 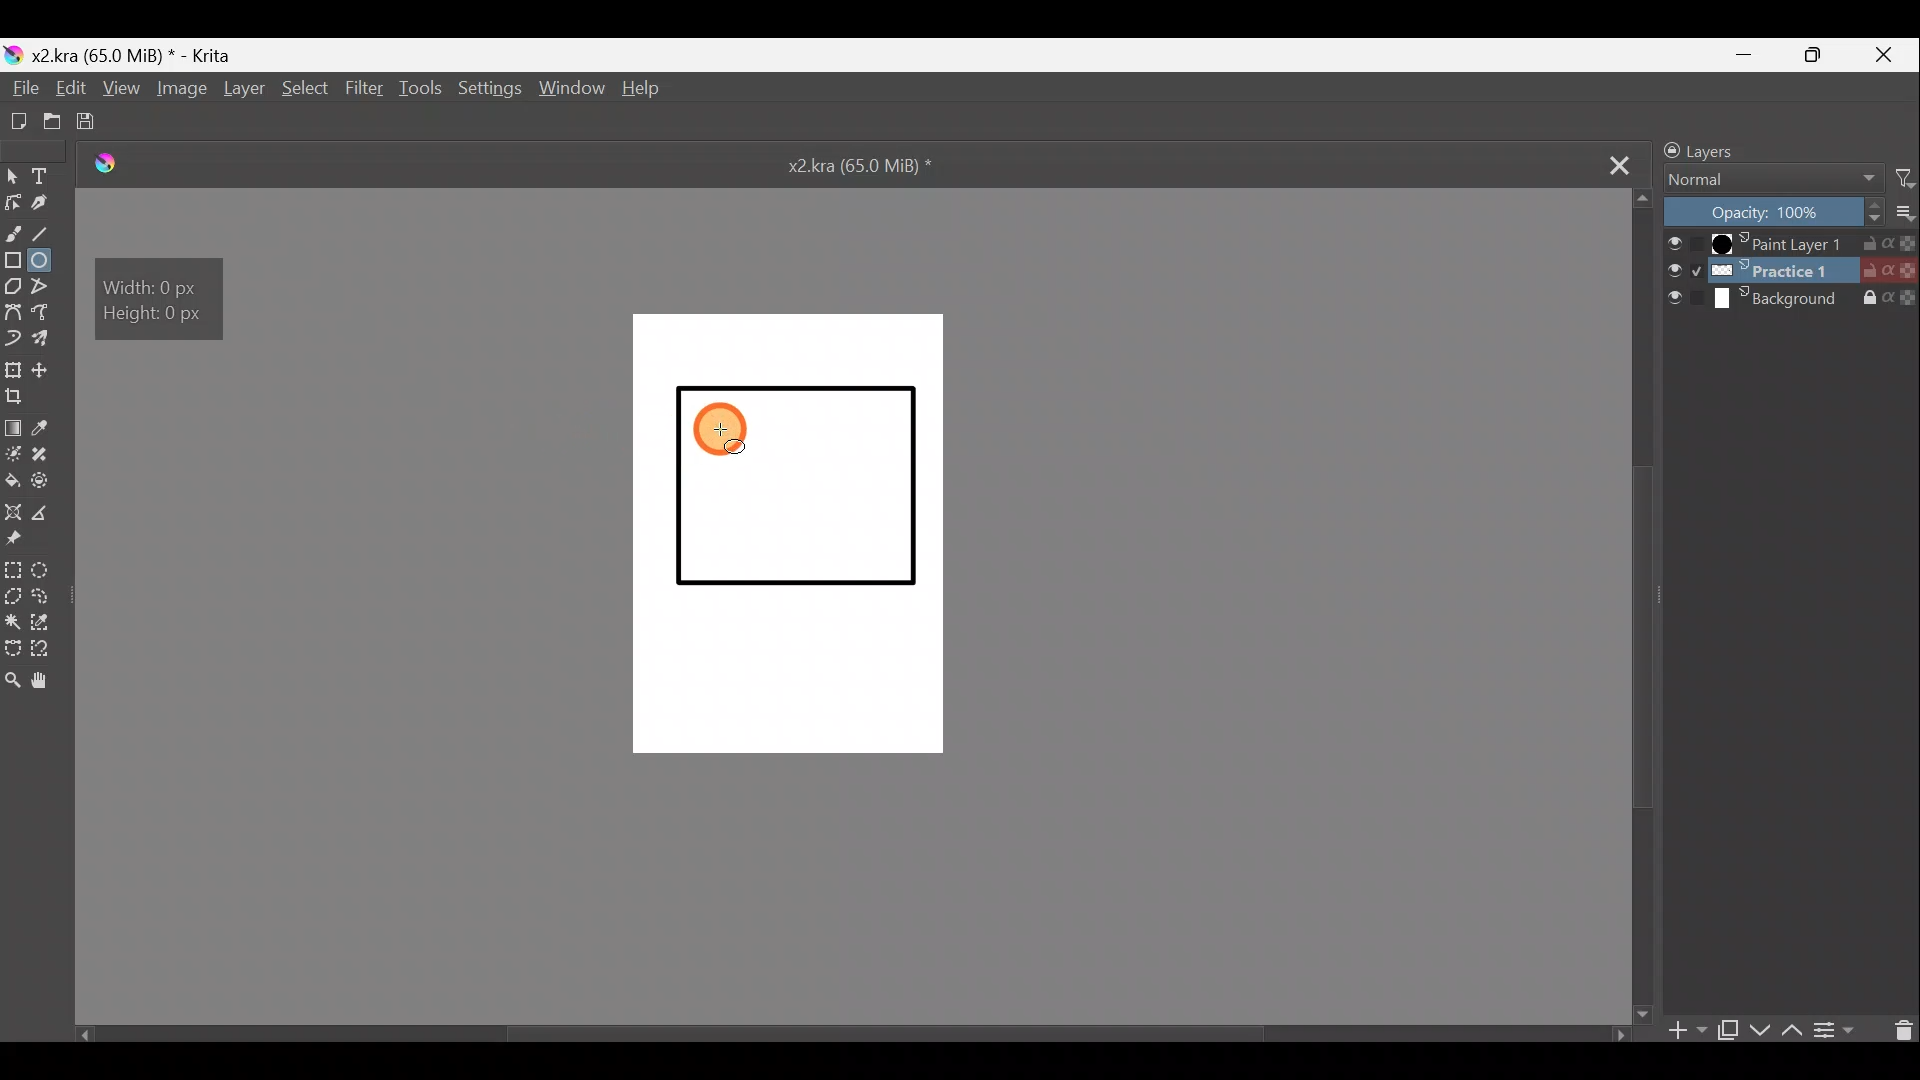 What do you see at coordinates (46, 512) in the screenshot?
I see `Measure distance between two points` at bounding box center [46, 512].